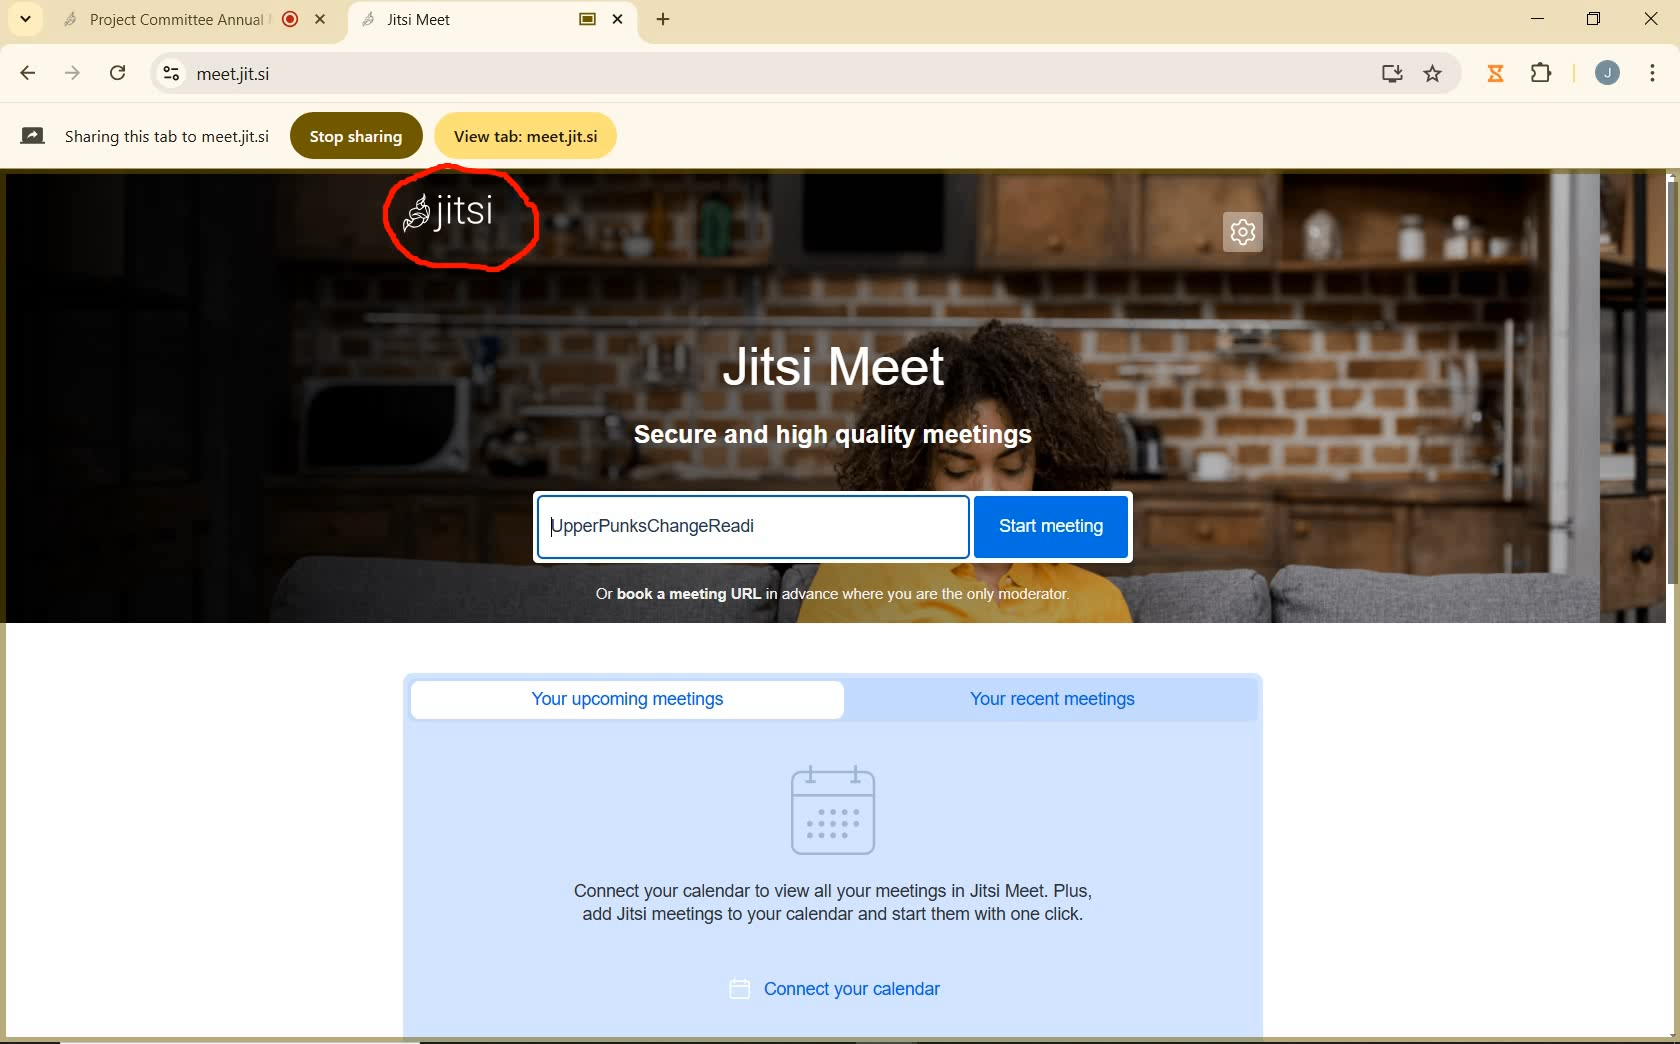 Image resolution: width=1680 pixels, height=1044 pixels. What do you see at coordinates (1435, 74) in the screenshot?
I see `bookmark` at bounding box center [1435, 74].